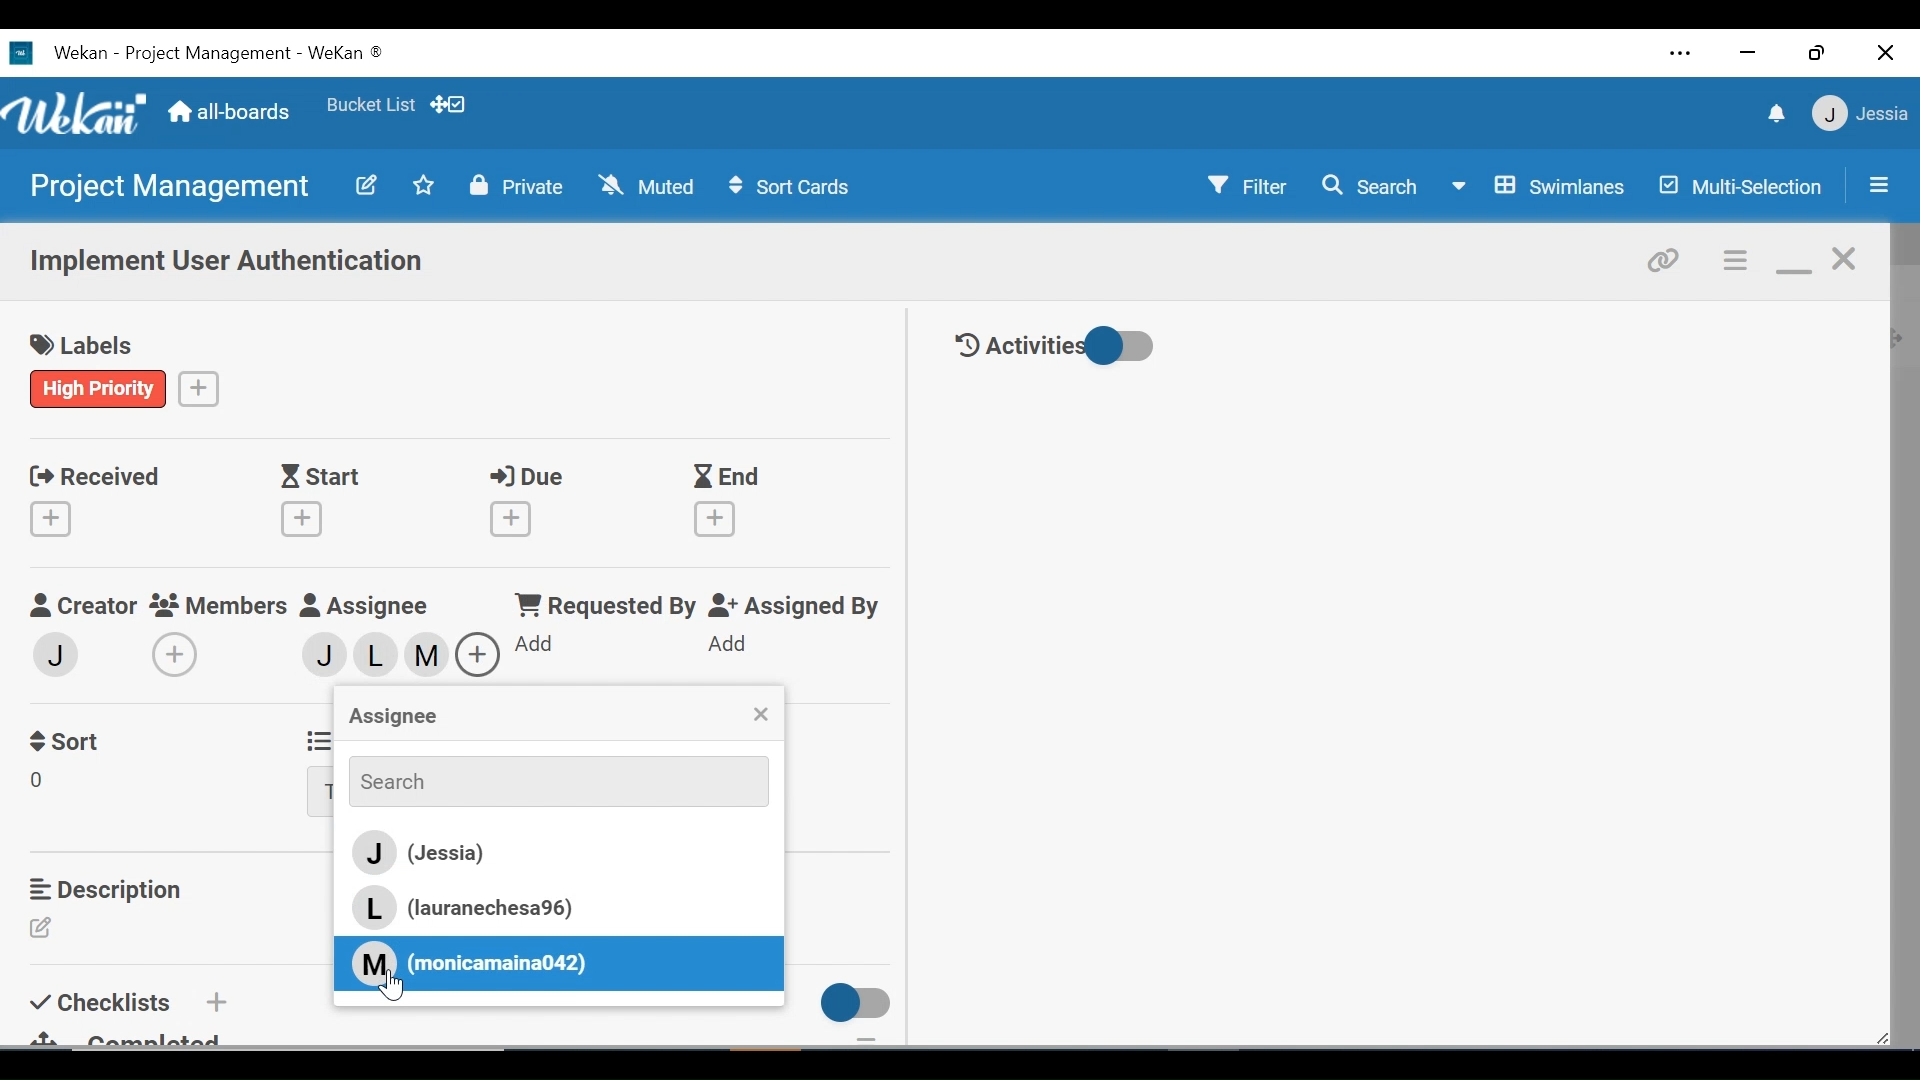  I want to click on Received Date, so click(94, 474).